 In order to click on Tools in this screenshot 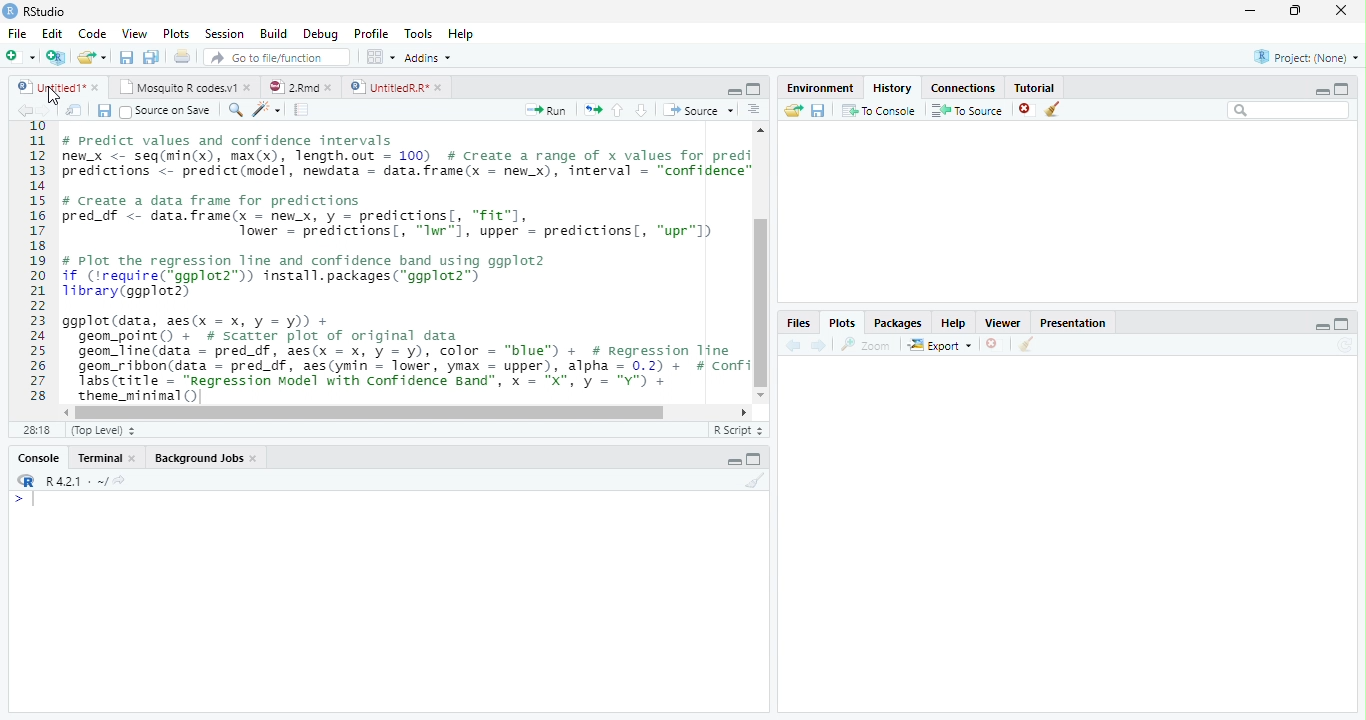, I will do `click(421, 34)`.